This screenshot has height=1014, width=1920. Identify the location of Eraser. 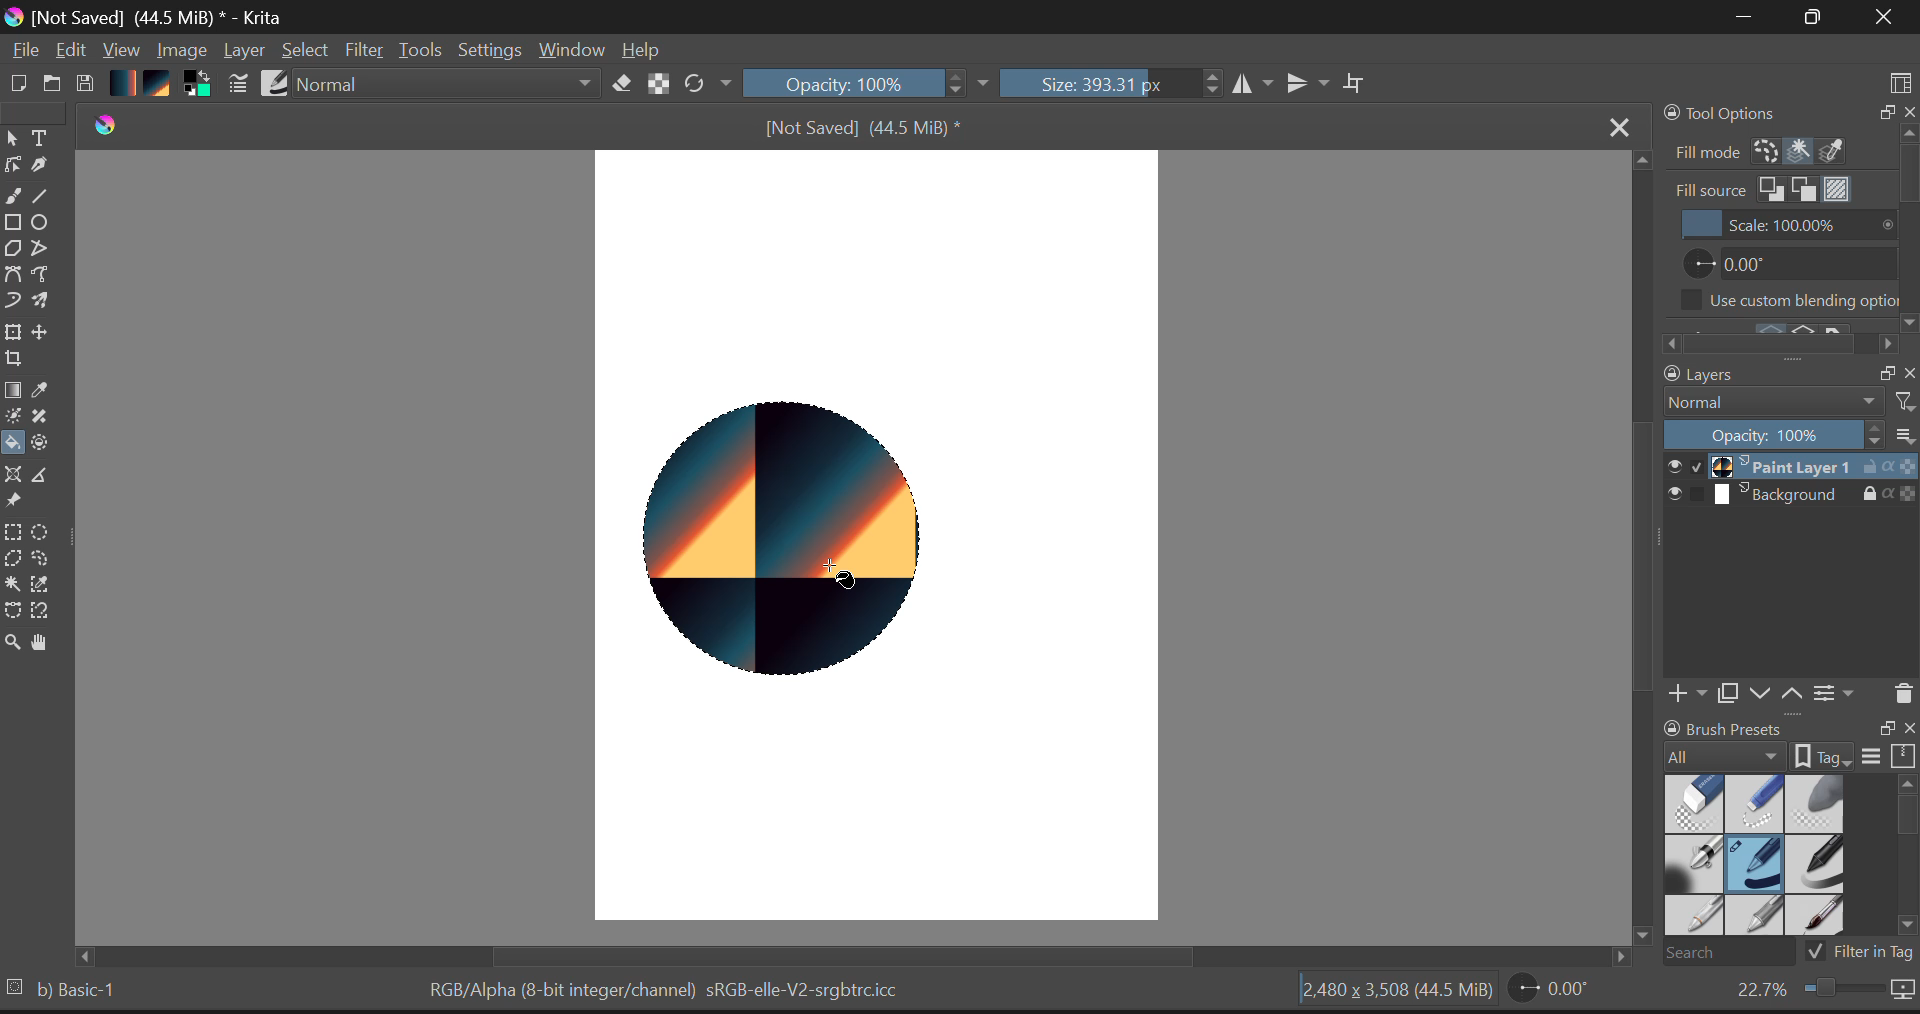
(618, 84).